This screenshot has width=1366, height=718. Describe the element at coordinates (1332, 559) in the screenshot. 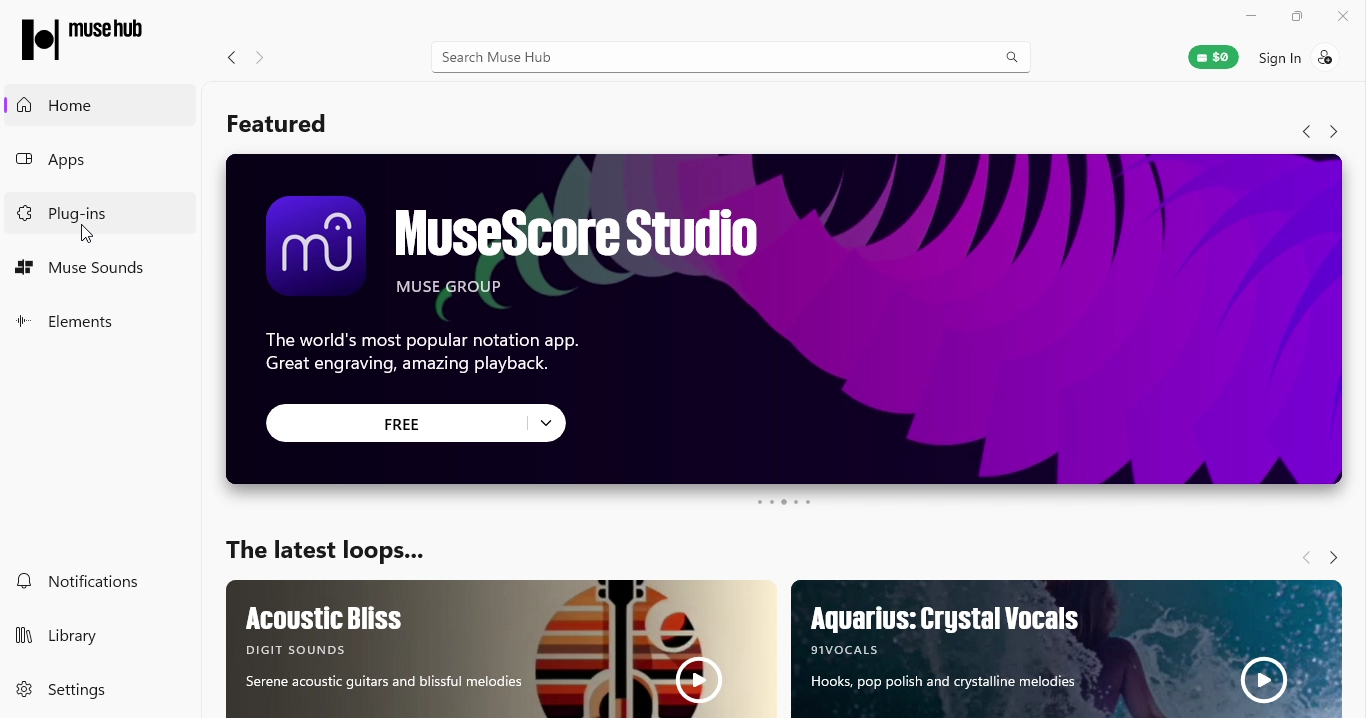

I see `Navigate forward` at that location.